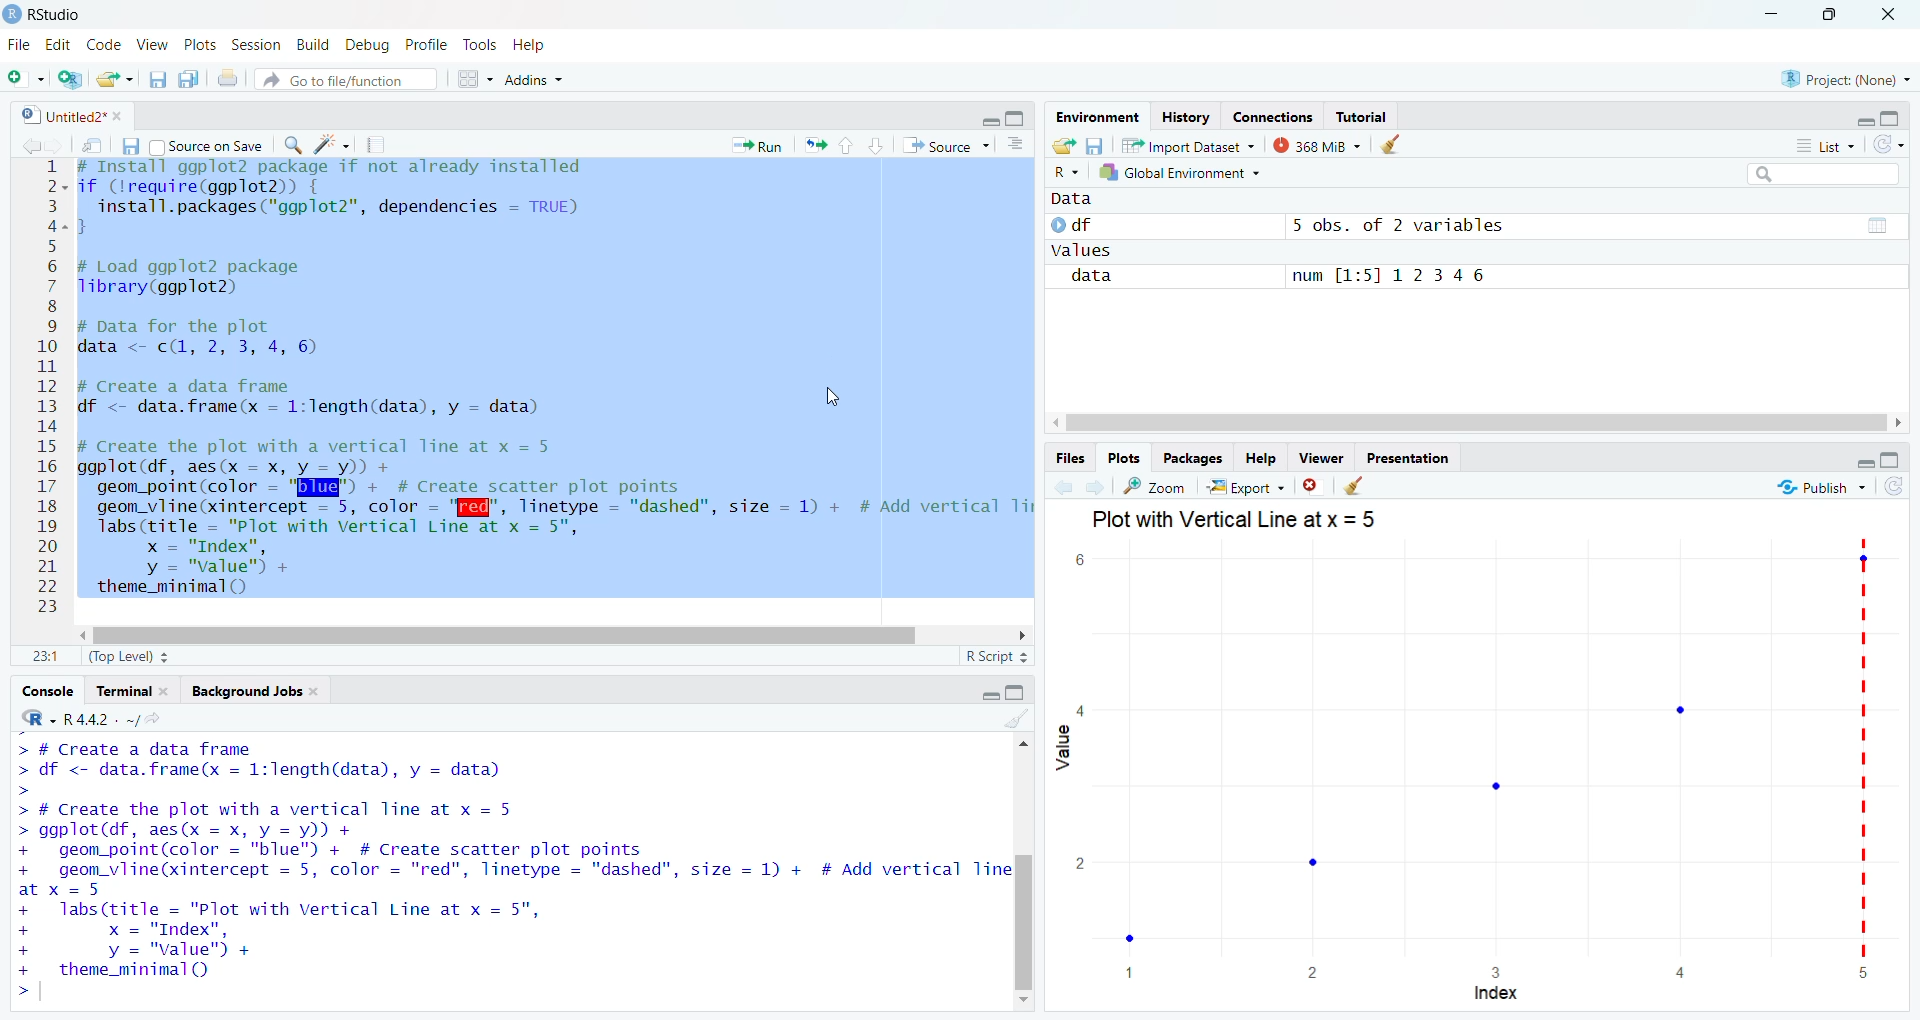 The image size is (1920, 1020). Describe the element at coordinates (1898, 487) in the screenshot. I see `refresh` at that location.